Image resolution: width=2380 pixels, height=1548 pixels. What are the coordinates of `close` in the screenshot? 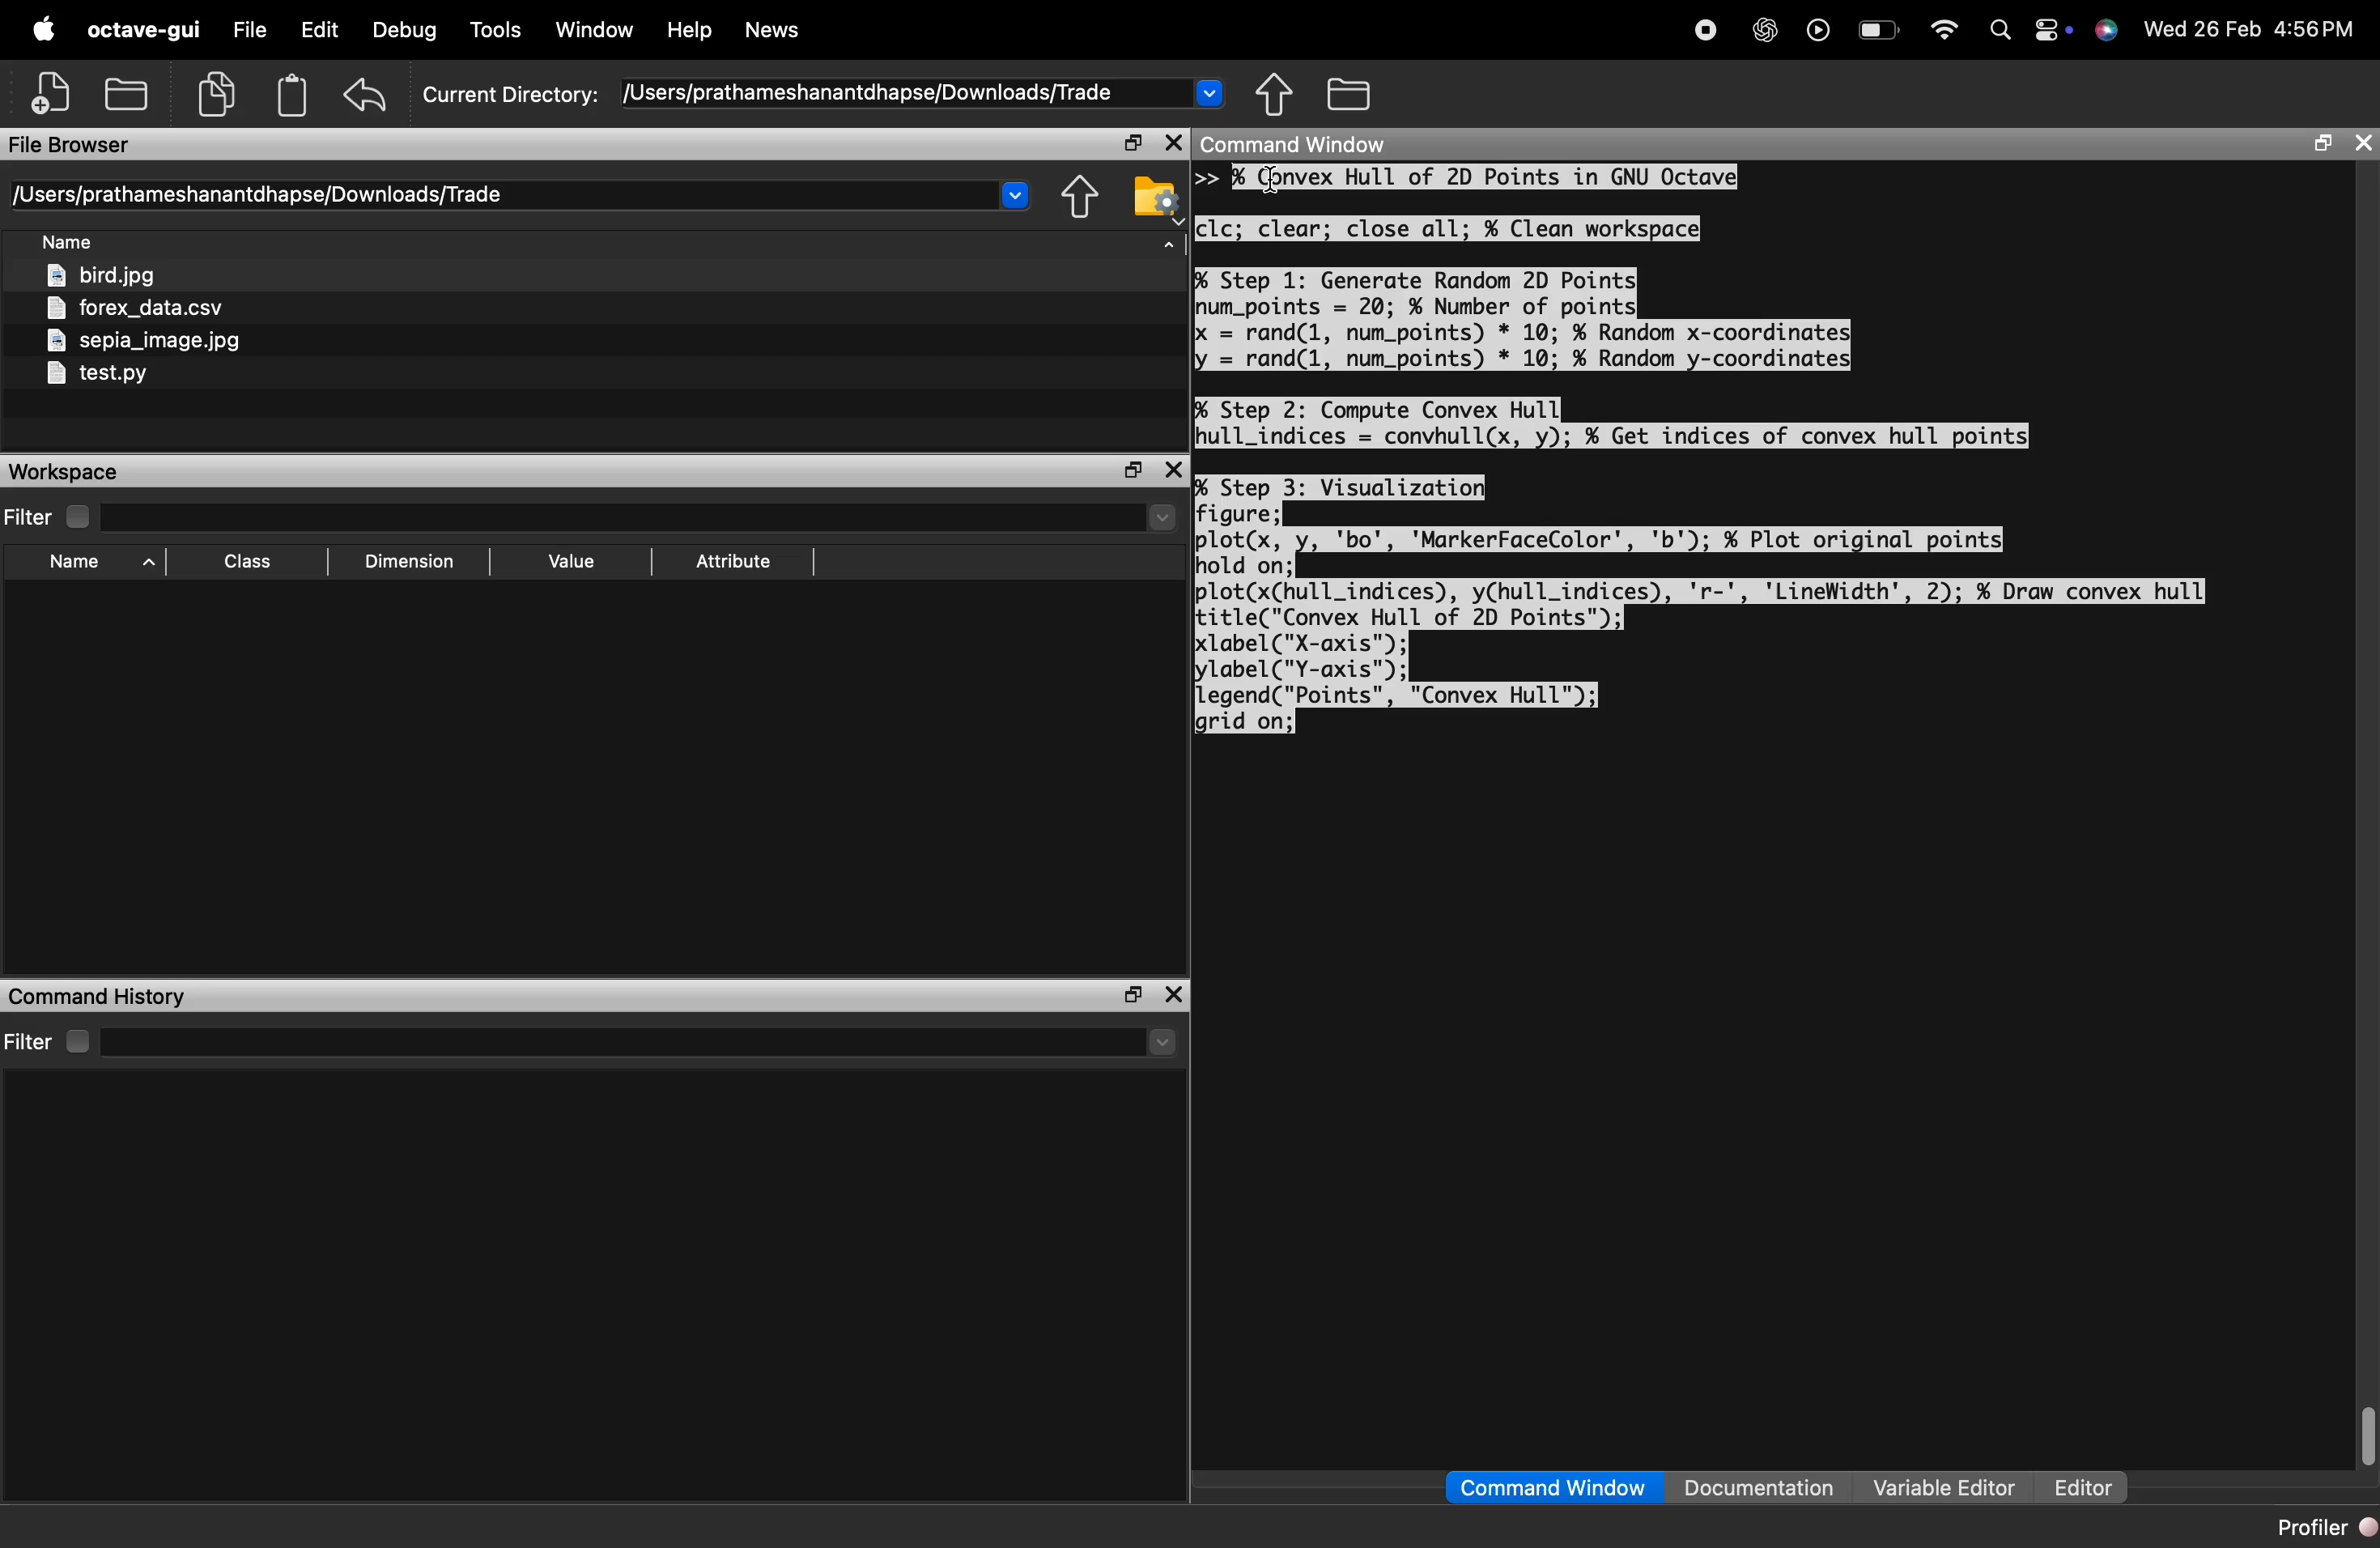 It's located at (1173, 471).